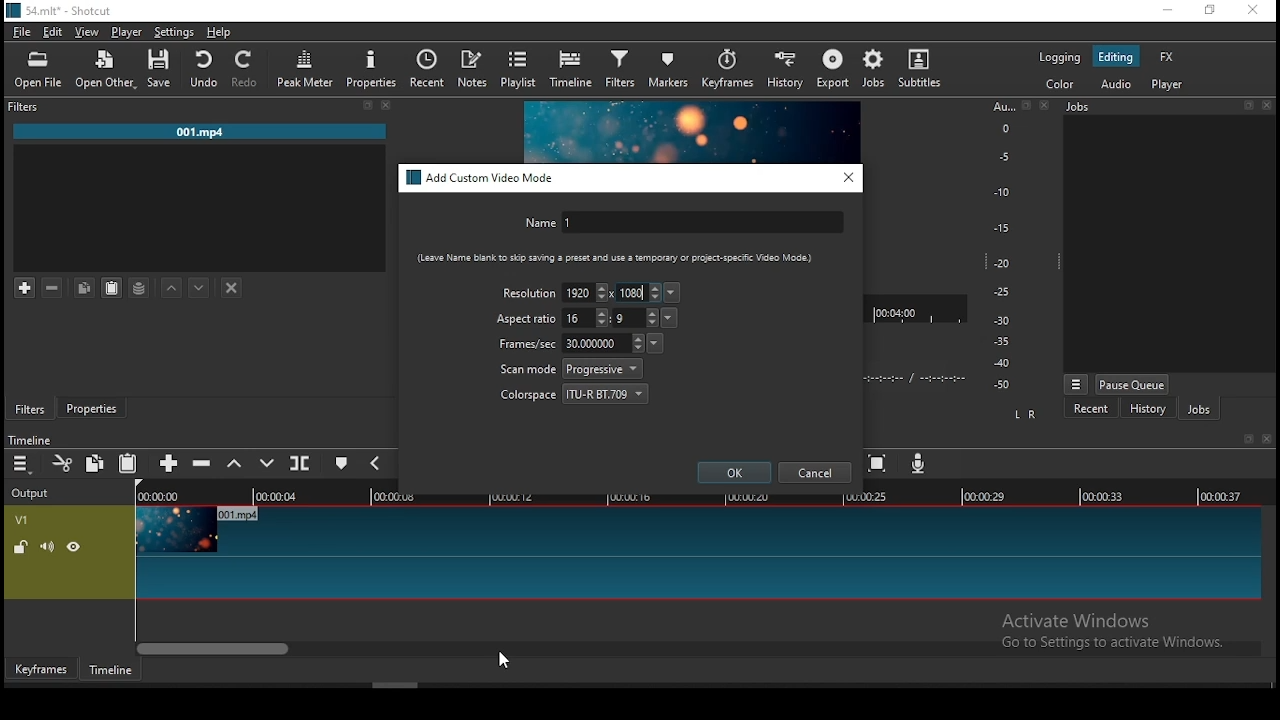 This screenshot has height=720, width=1280. I want to click on subtitles, so click(924, 70).